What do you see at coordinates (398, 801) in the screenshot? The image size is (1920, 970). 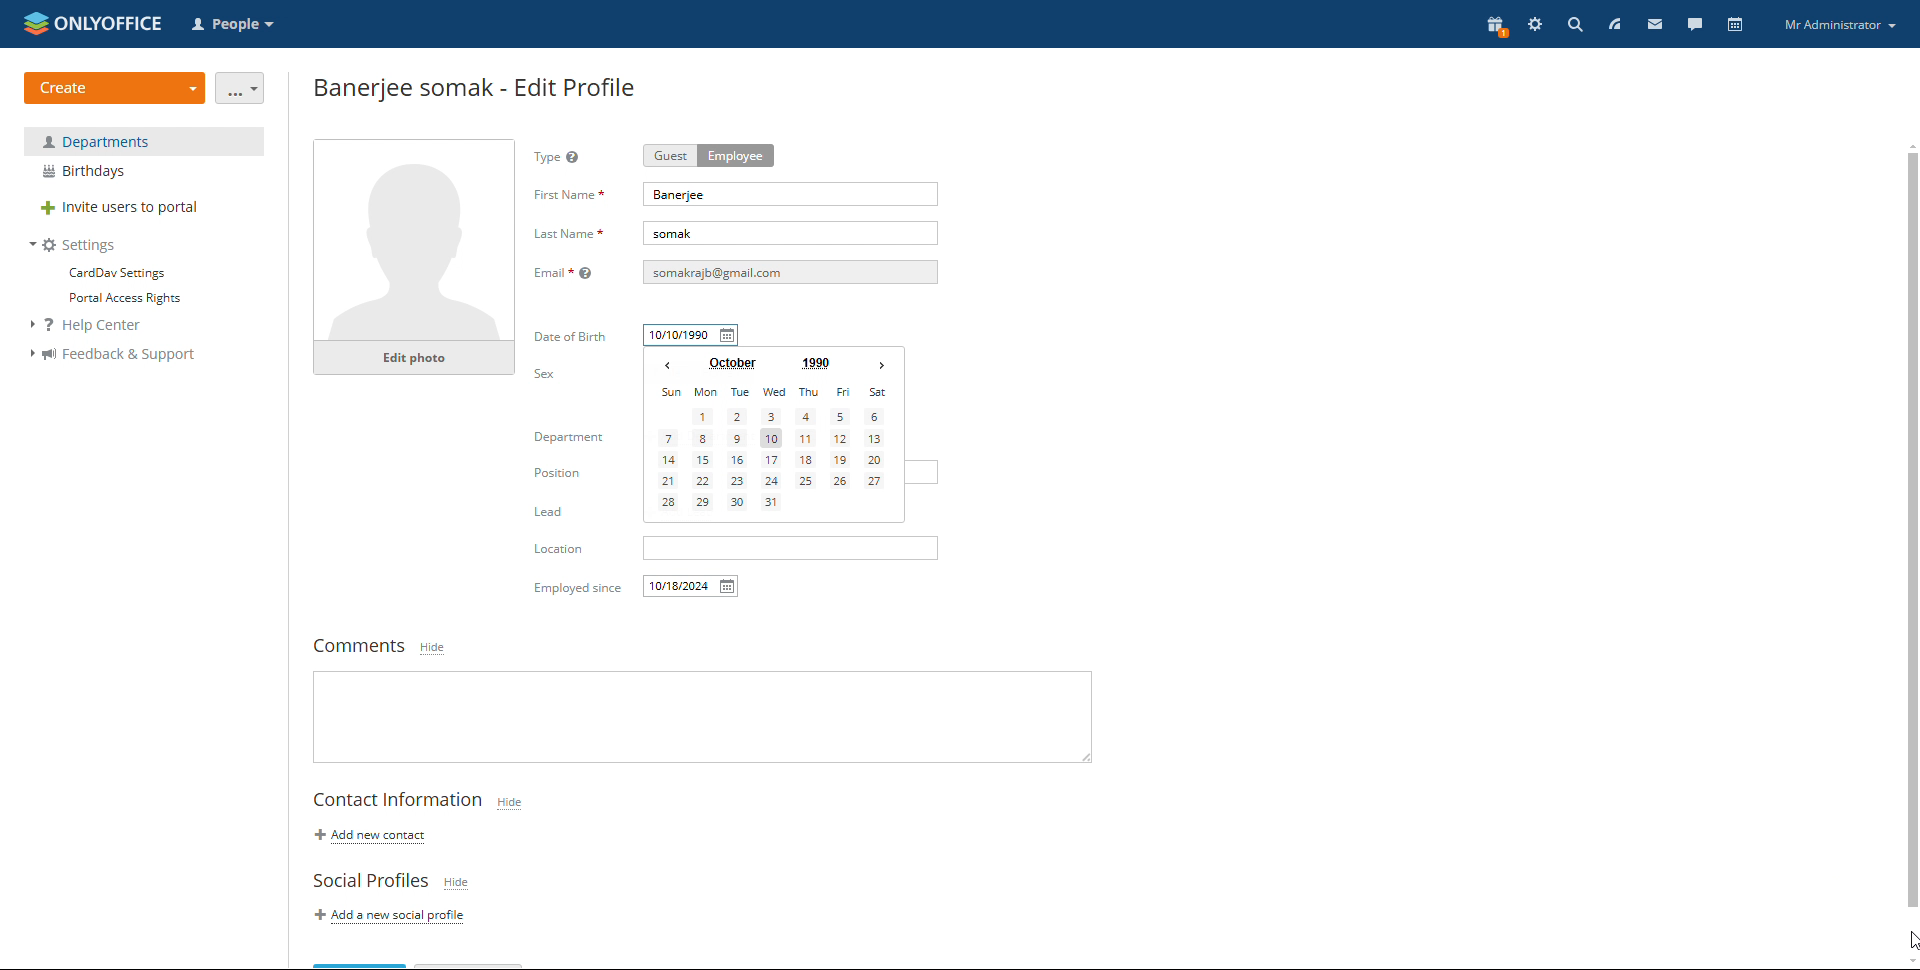 I see `contact information` at bounding box center [398, 801].